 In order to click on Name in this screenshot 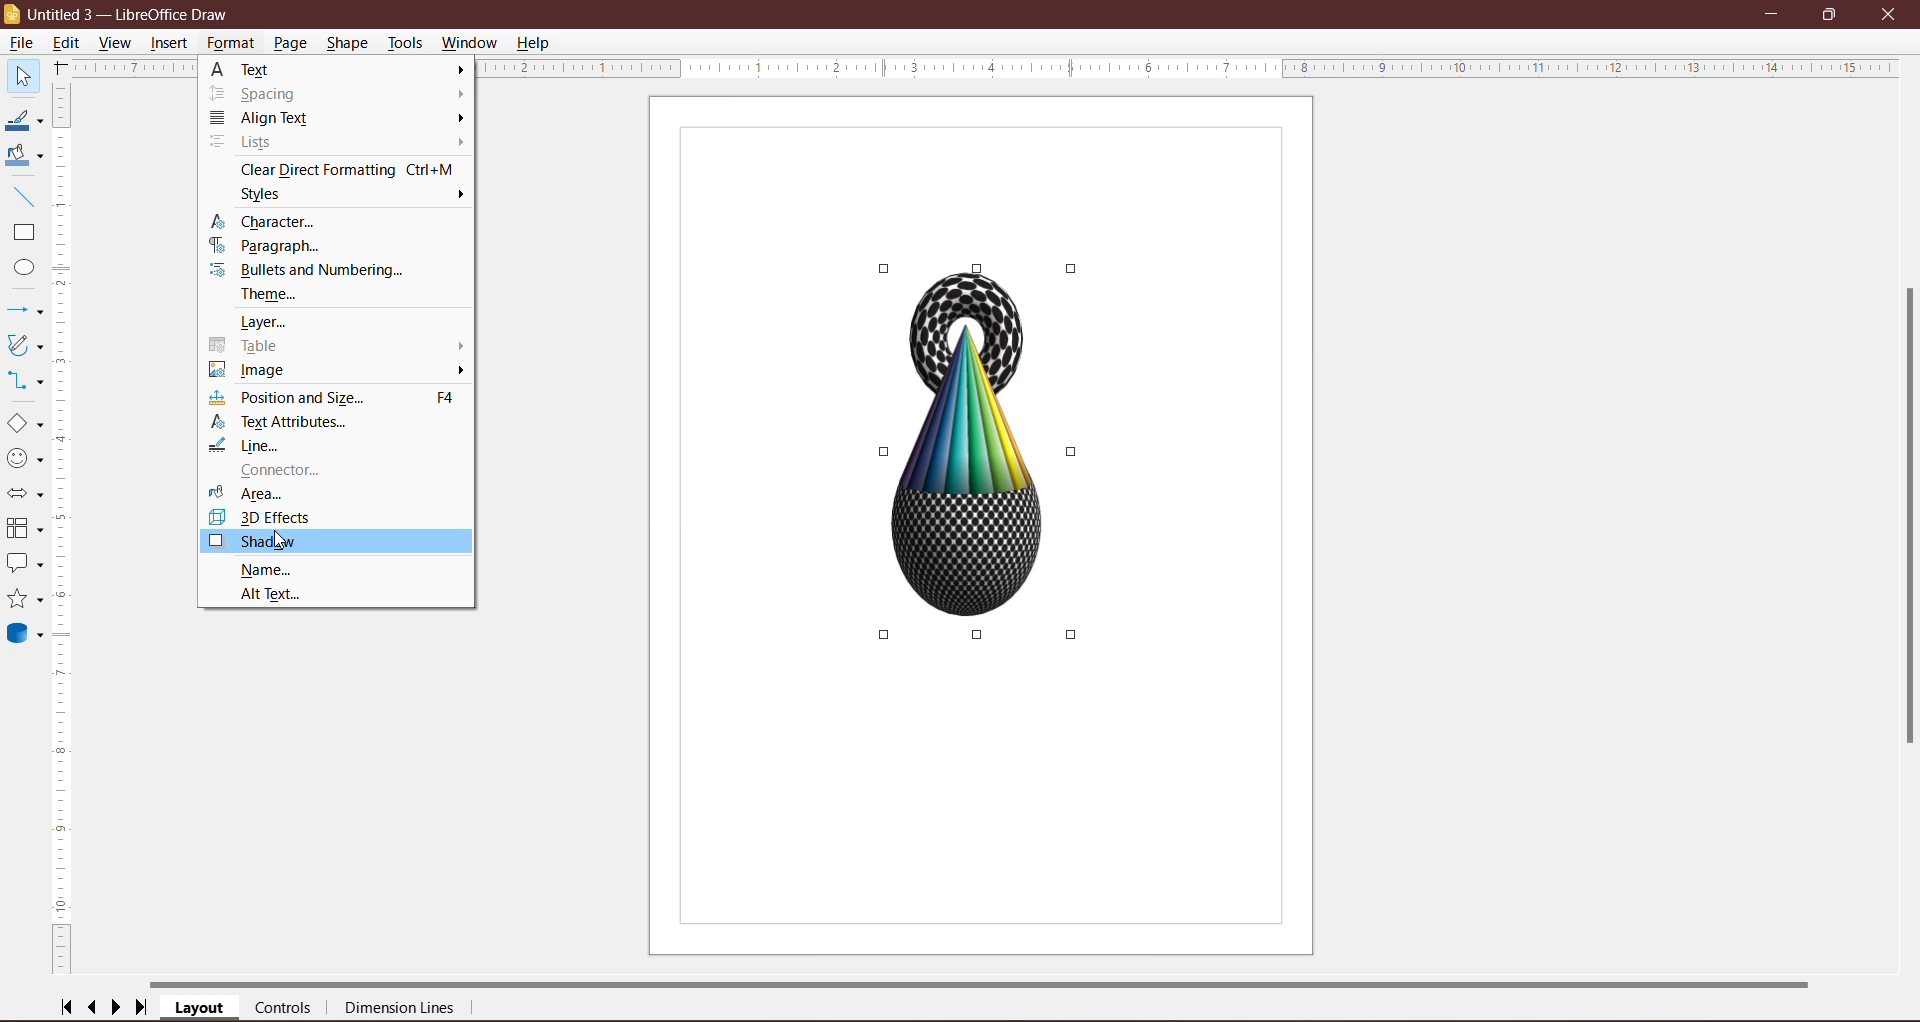, I will do `click(266, 569)`.